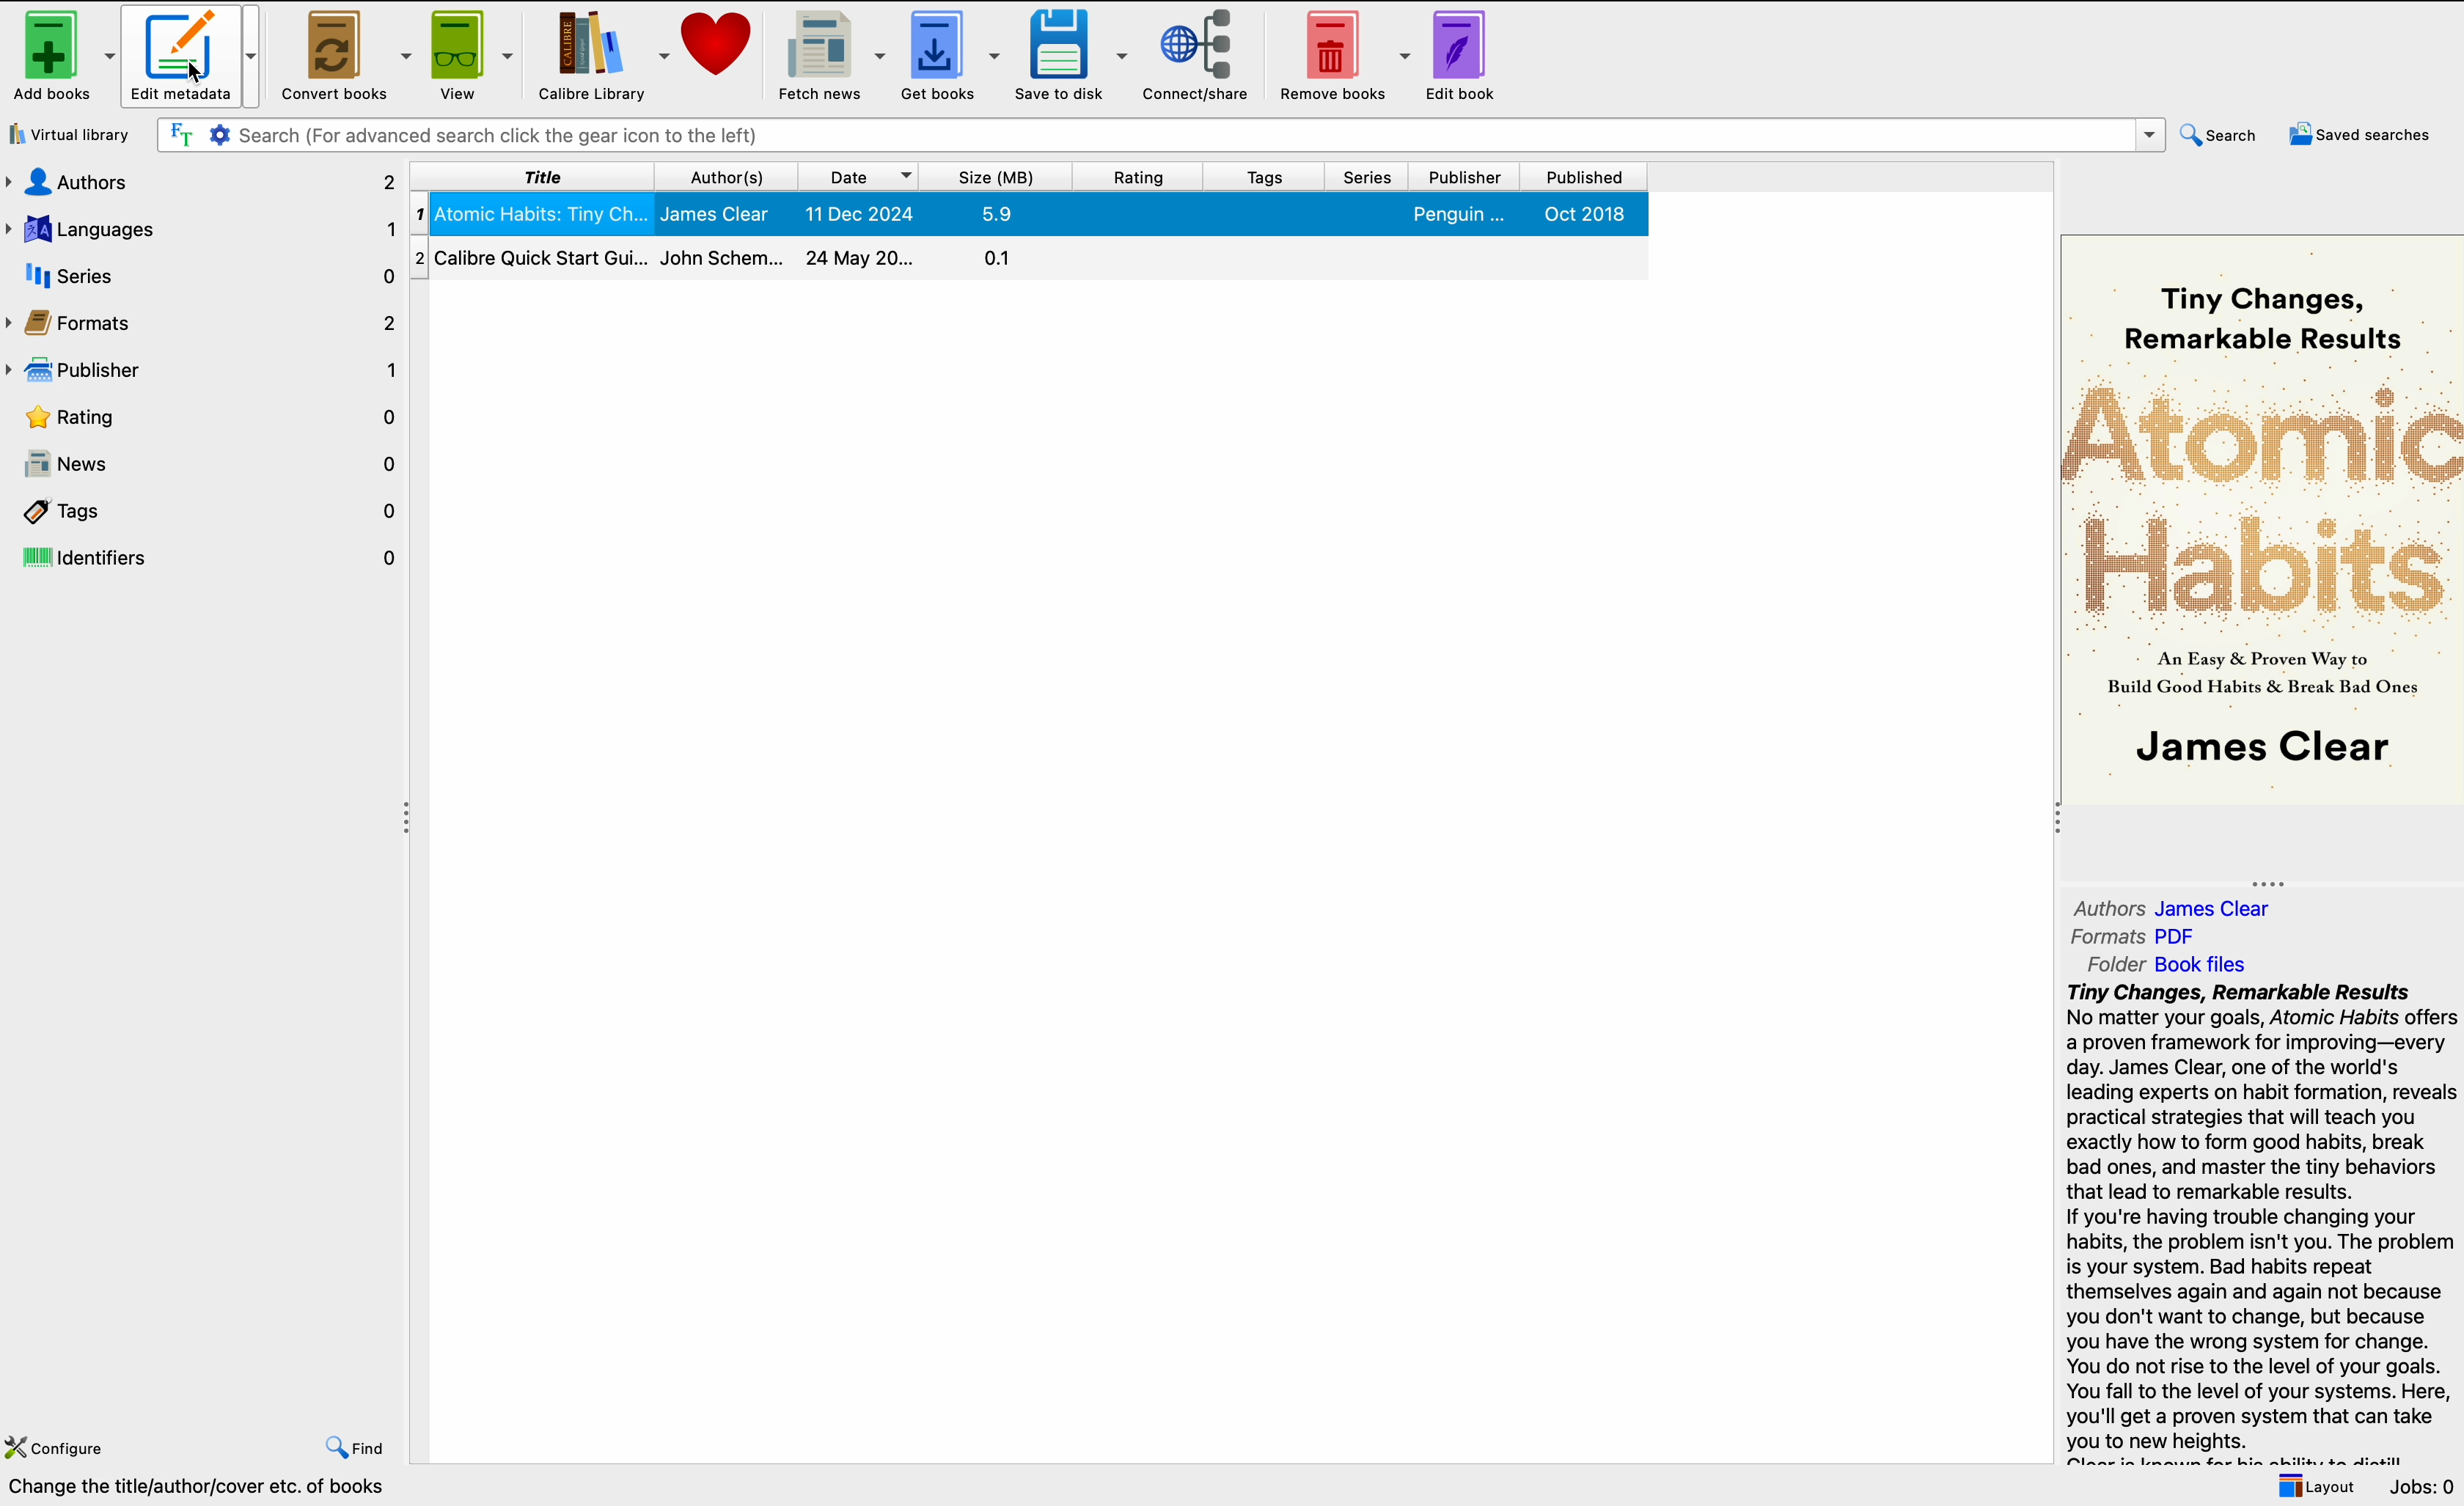 Image resolution: width=2464 pixels, height=1506 pixels. I want to click on get books, so click(952, 55).